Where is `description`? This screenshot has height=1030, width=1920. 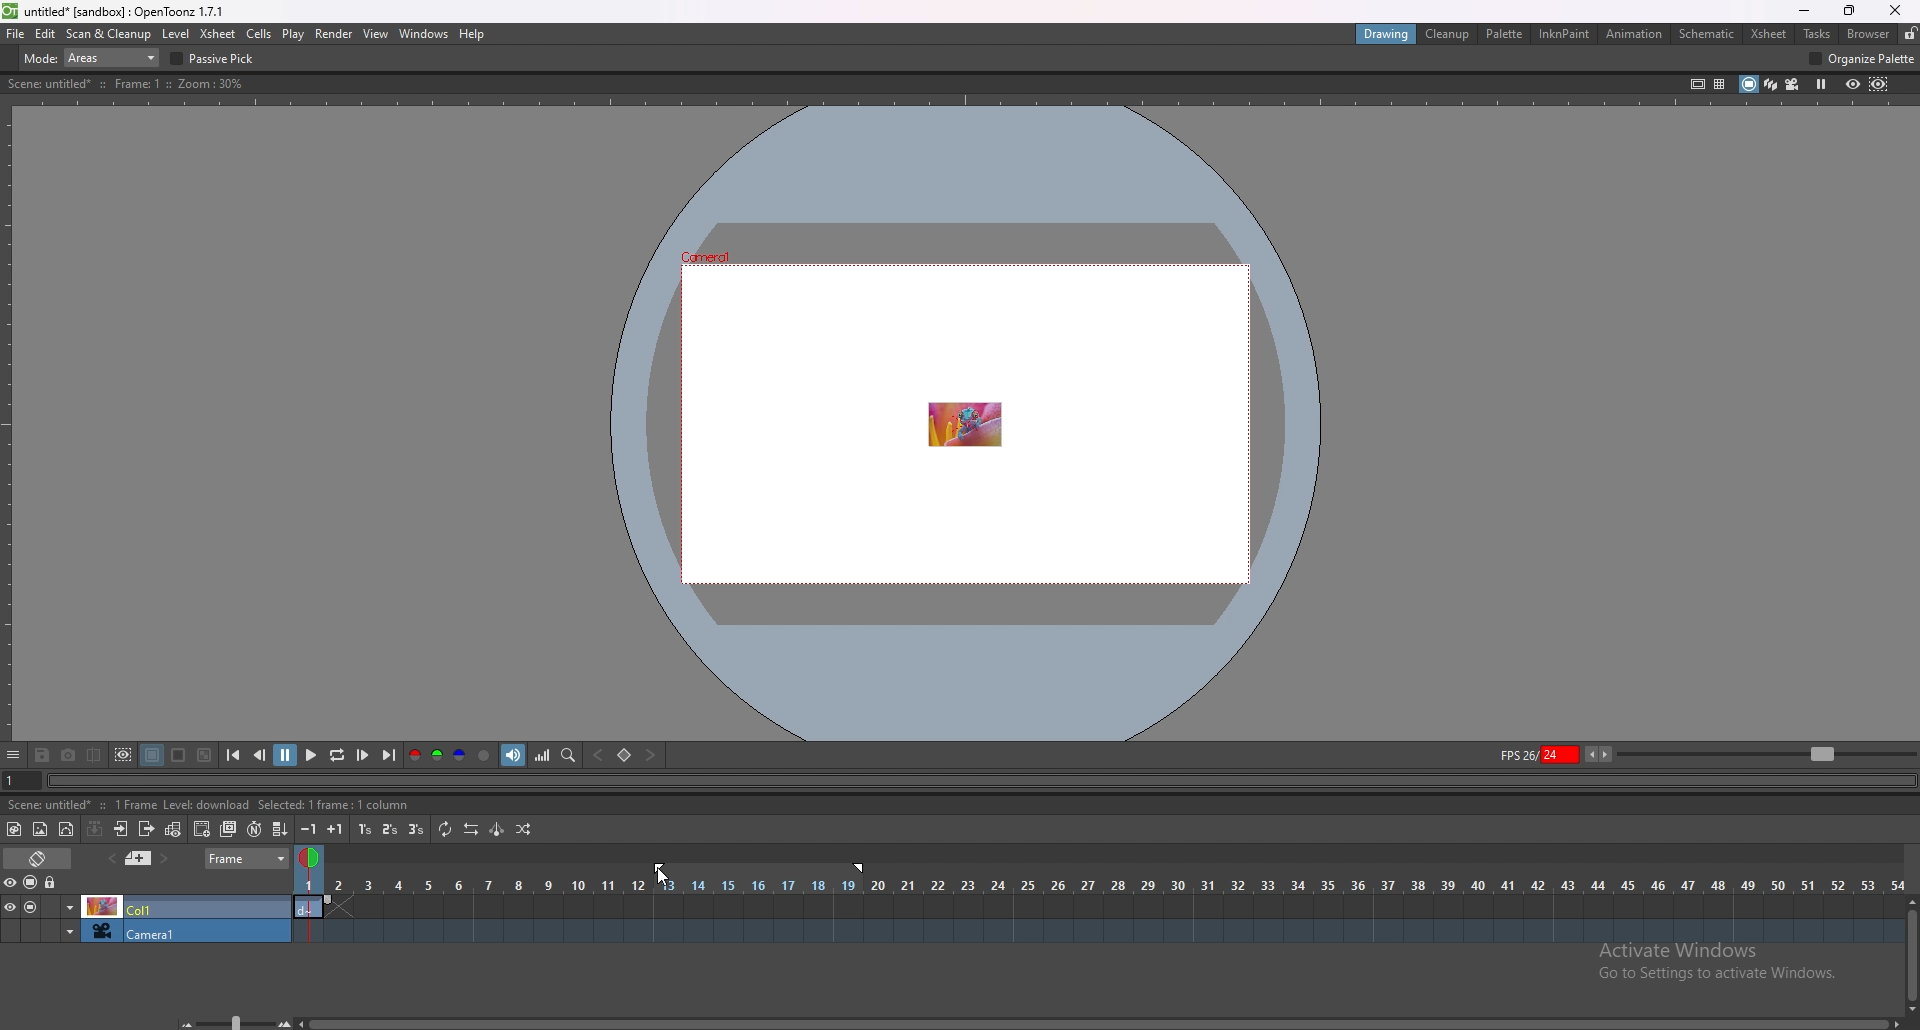
description is located at coordinates (212, 805).